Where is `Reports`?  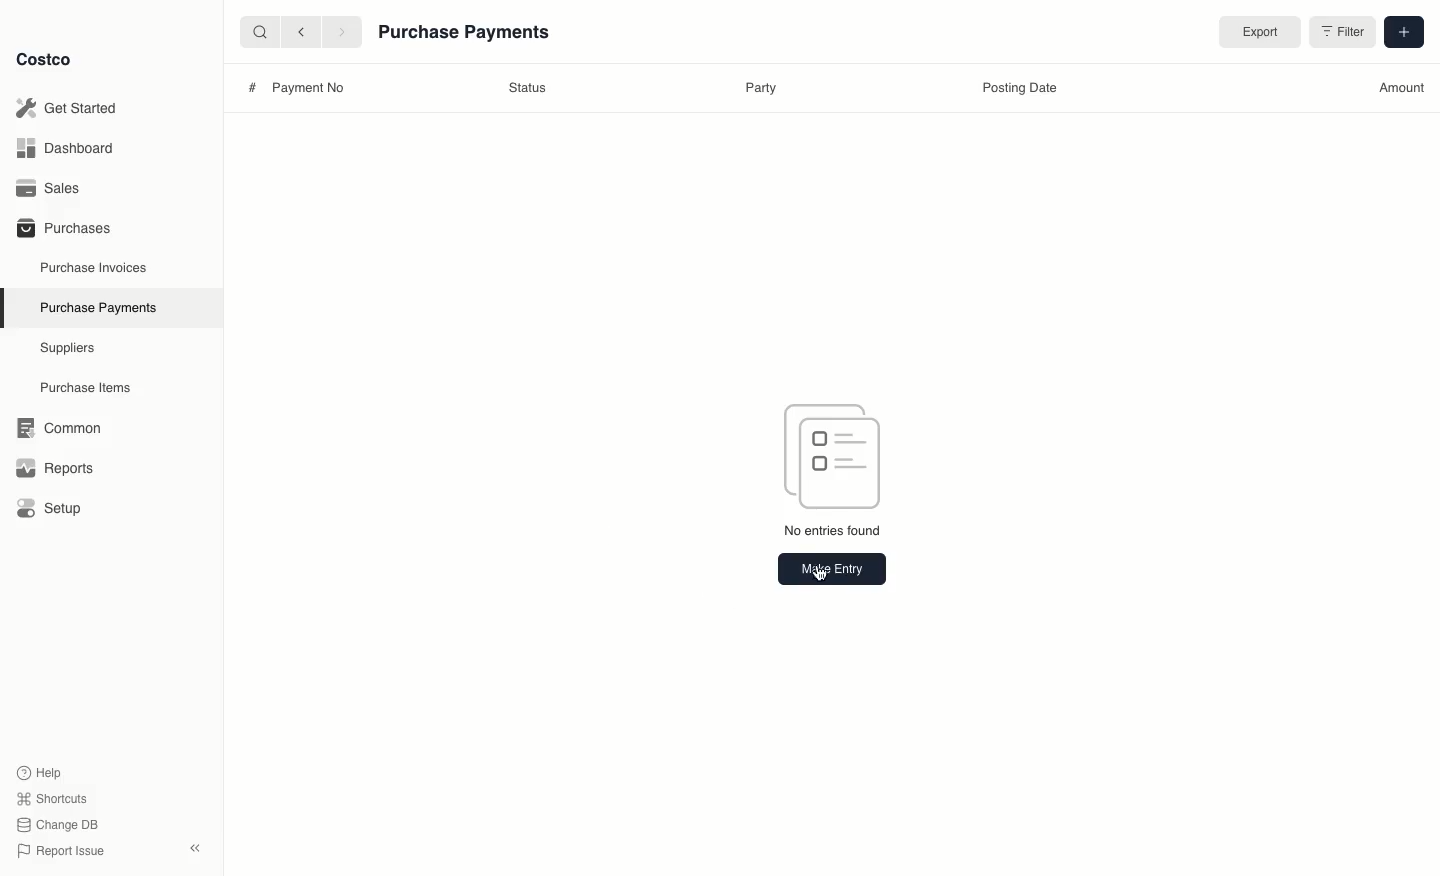
Reports is located at coordinates (52, 465).